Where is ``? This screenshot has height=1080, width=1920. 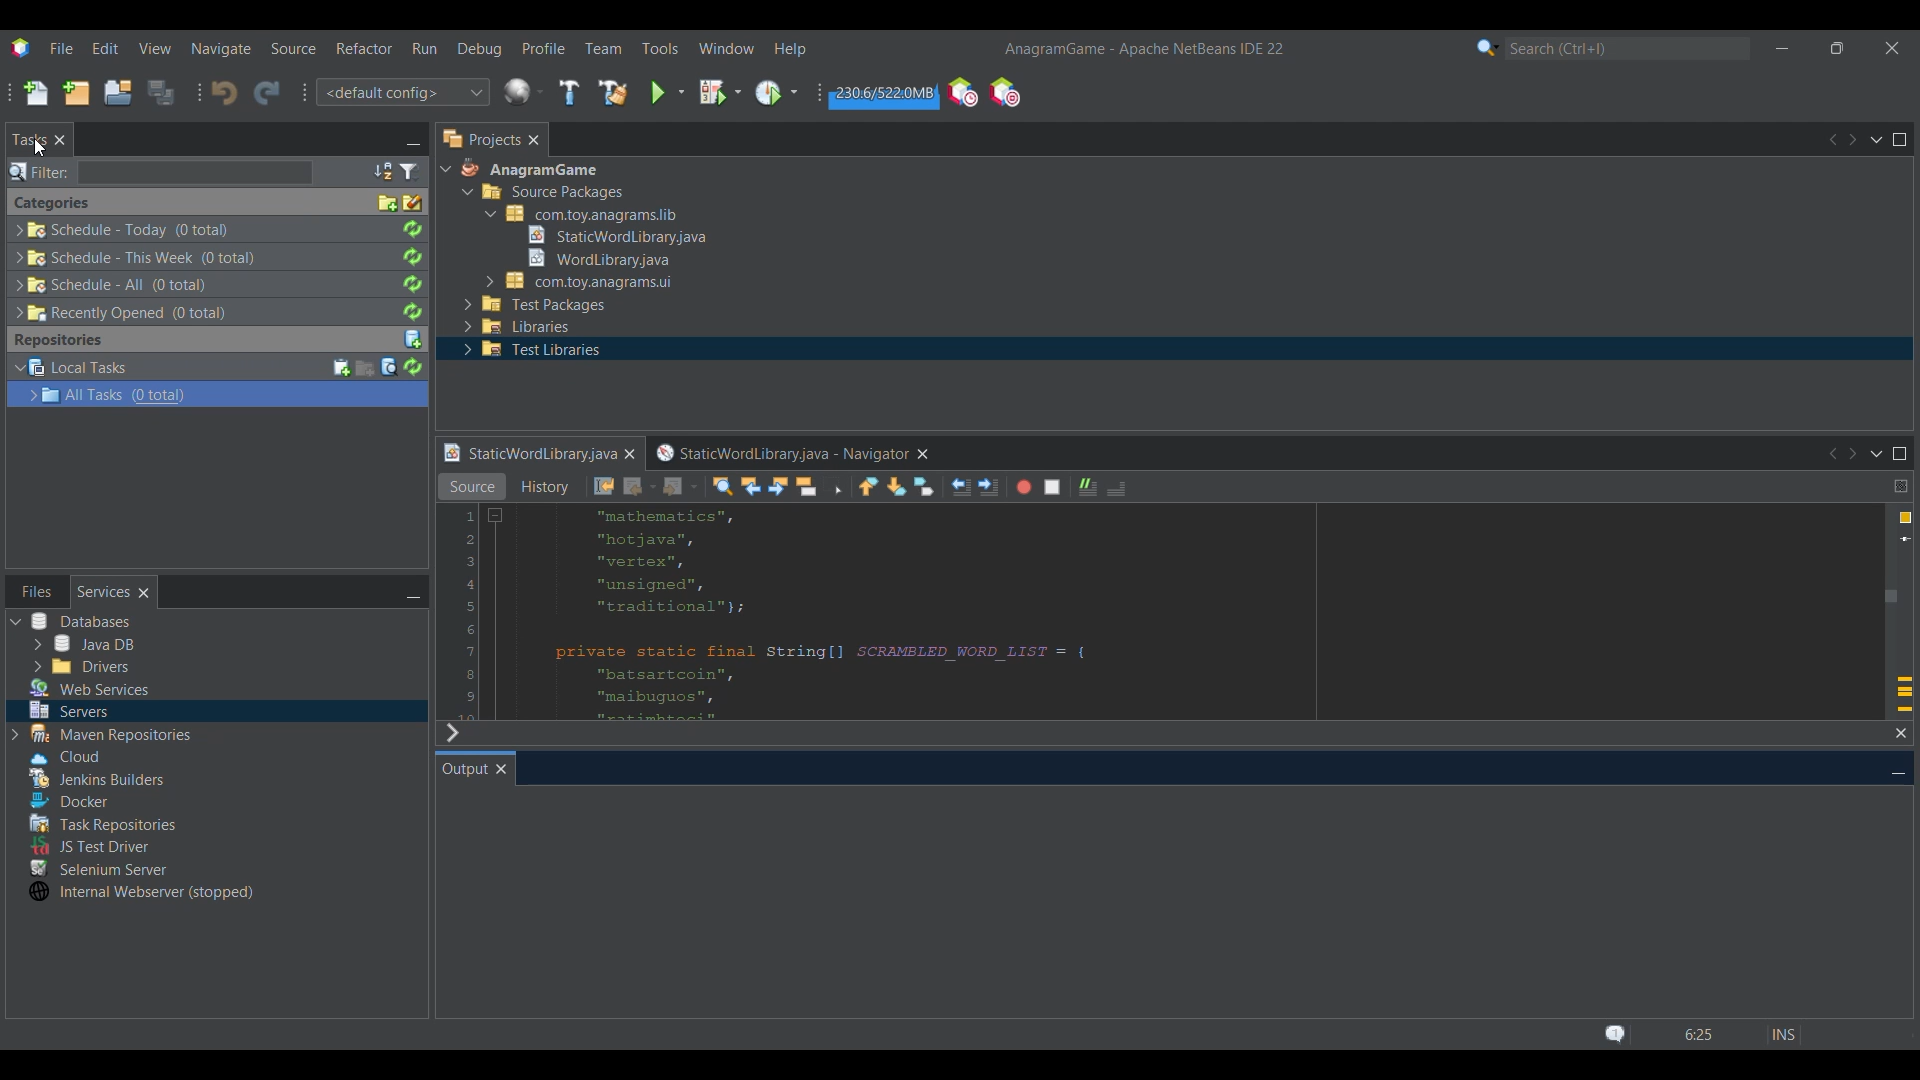
 is located at coordinates (118, 285).